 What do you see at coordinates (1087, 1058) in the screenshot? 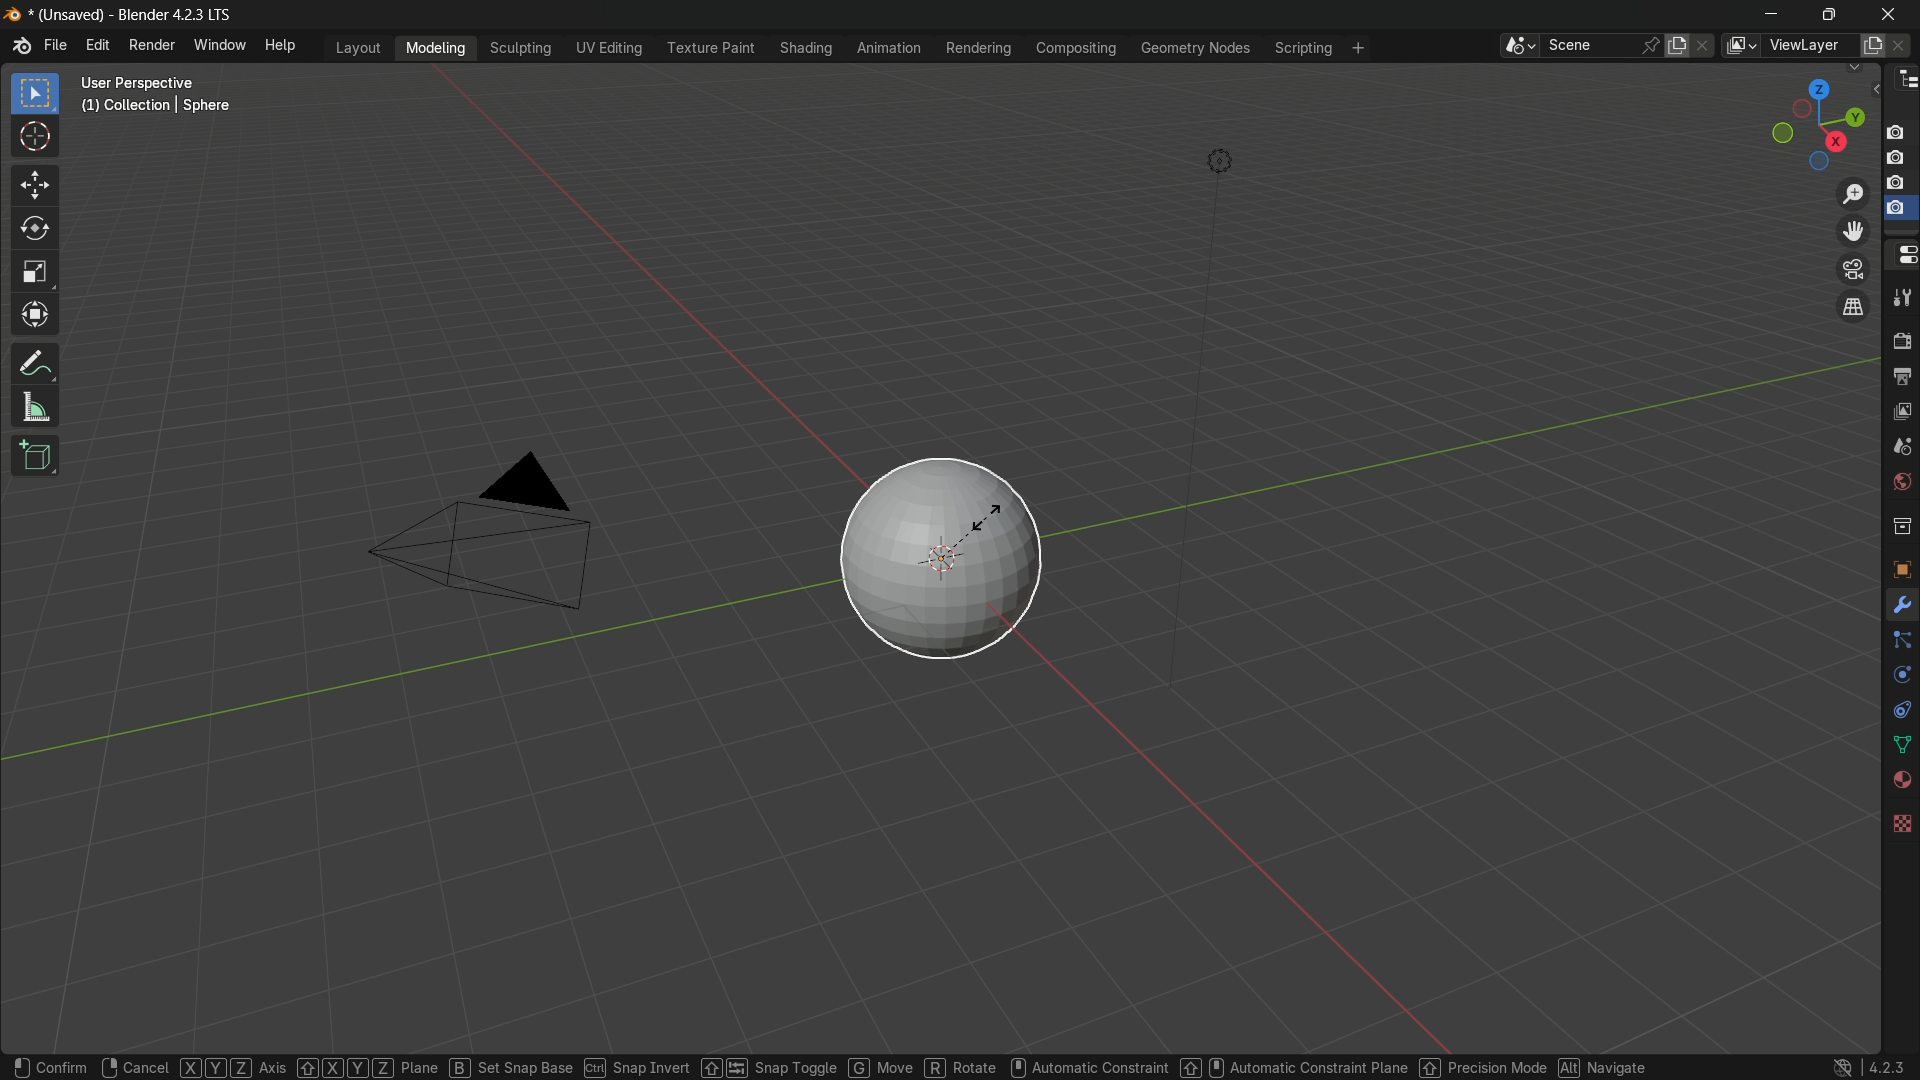
I see `automatic constraint` at bounding box center [1087, 1058].